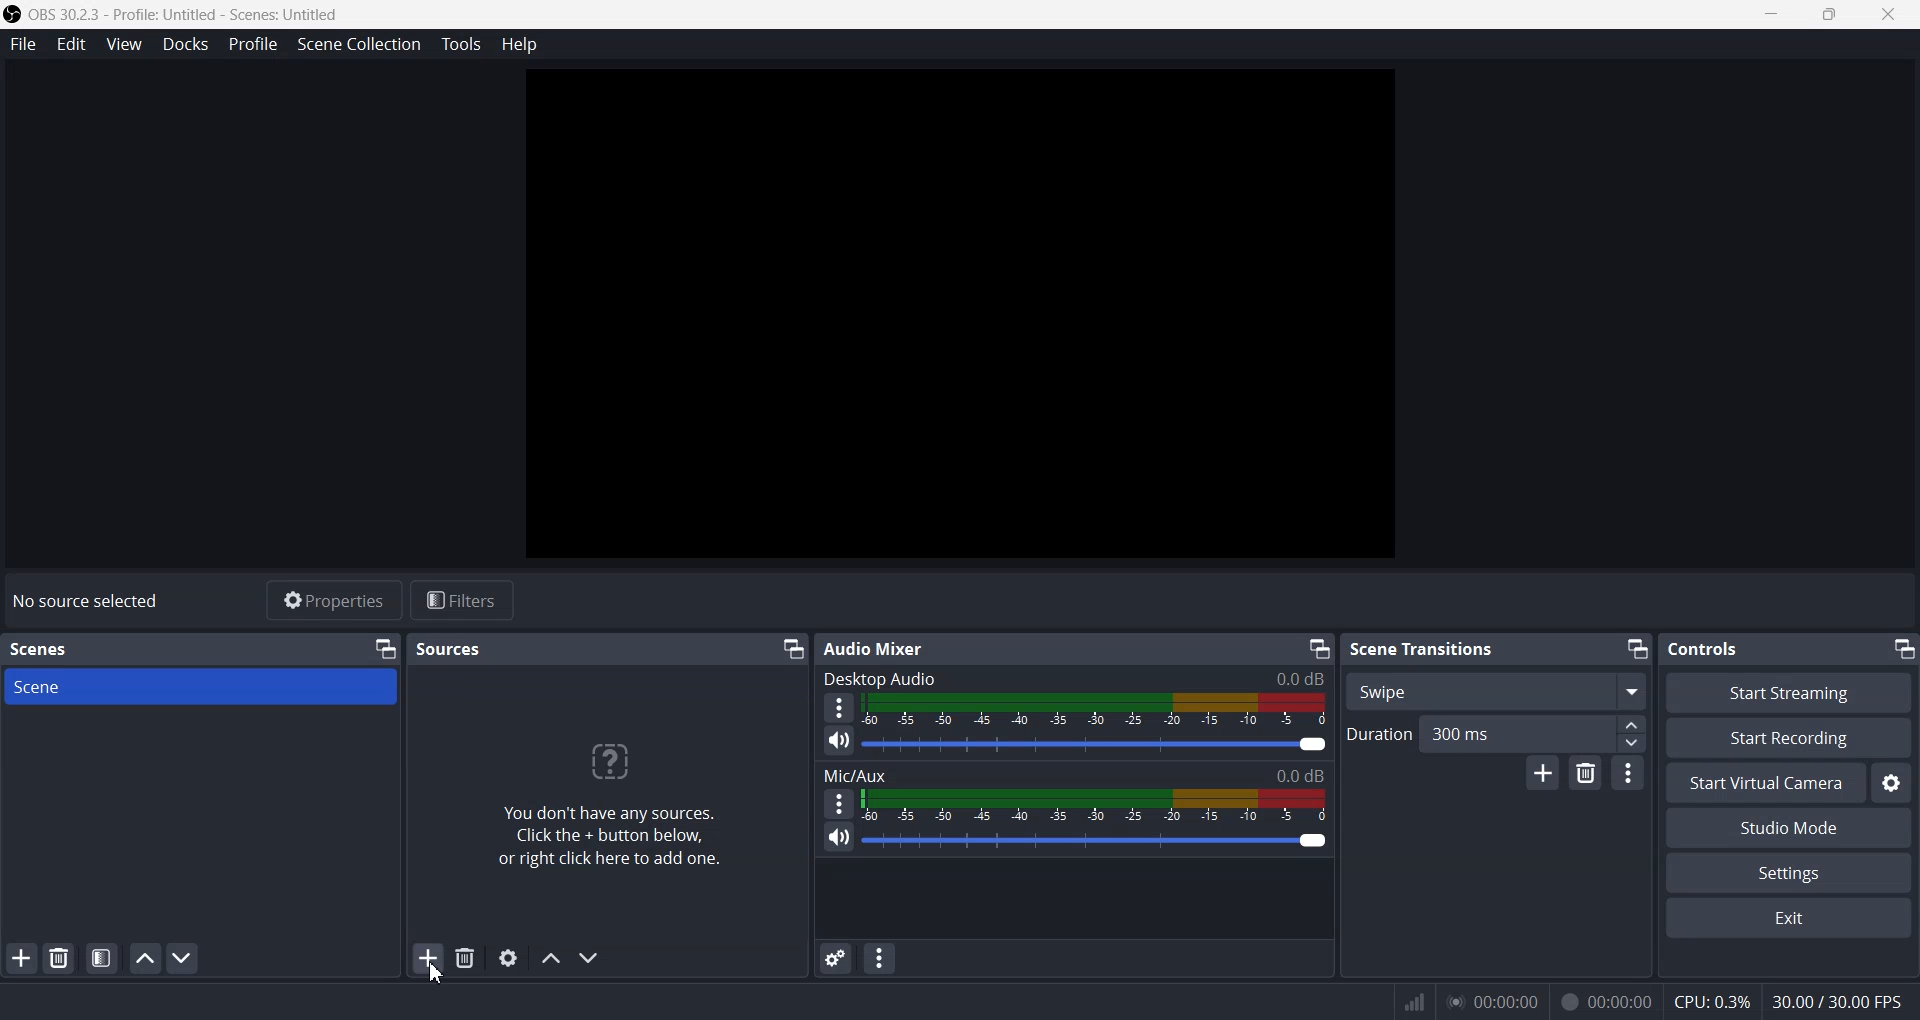 This screenshot has height=1020, width=1920. I want to click on Minimize, so click(791, 650).